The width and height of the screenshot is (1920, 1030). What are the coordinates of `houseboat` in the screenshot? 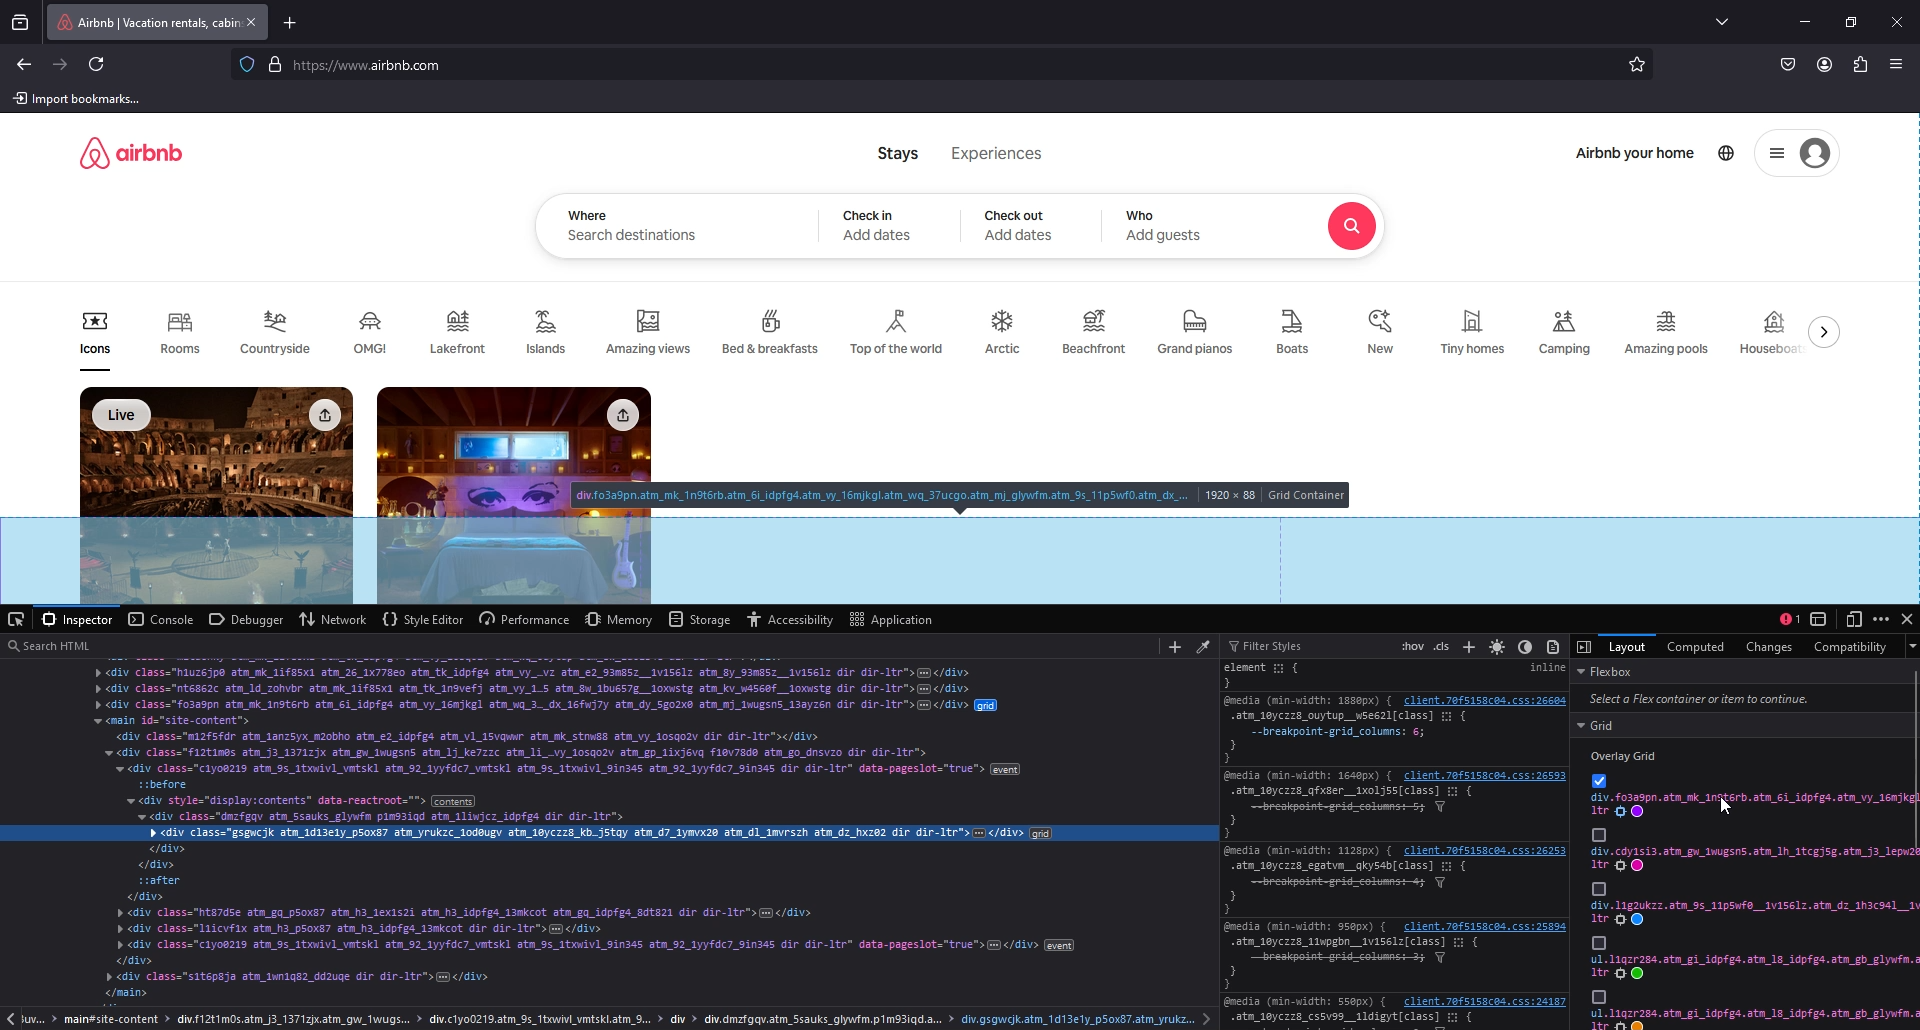 It's located at (1772, 331).